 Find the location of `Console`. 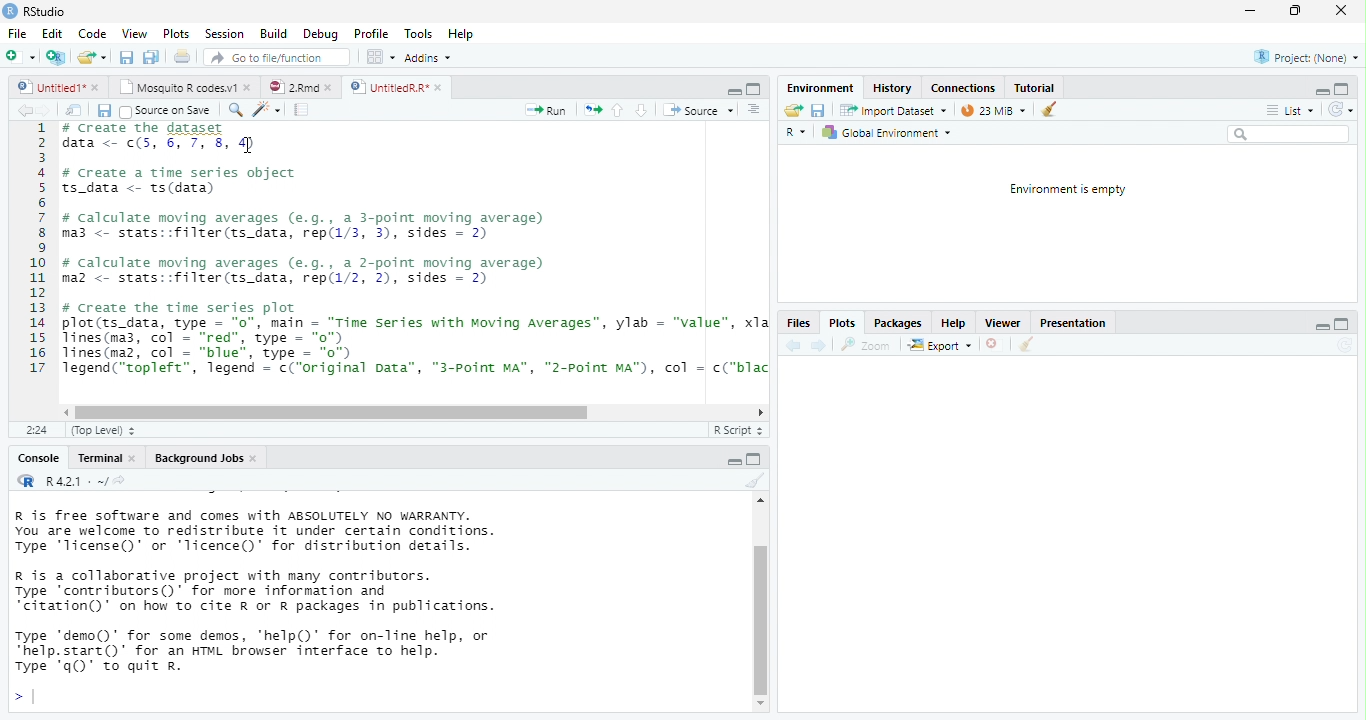

Console is located at coordinates (37, 459).